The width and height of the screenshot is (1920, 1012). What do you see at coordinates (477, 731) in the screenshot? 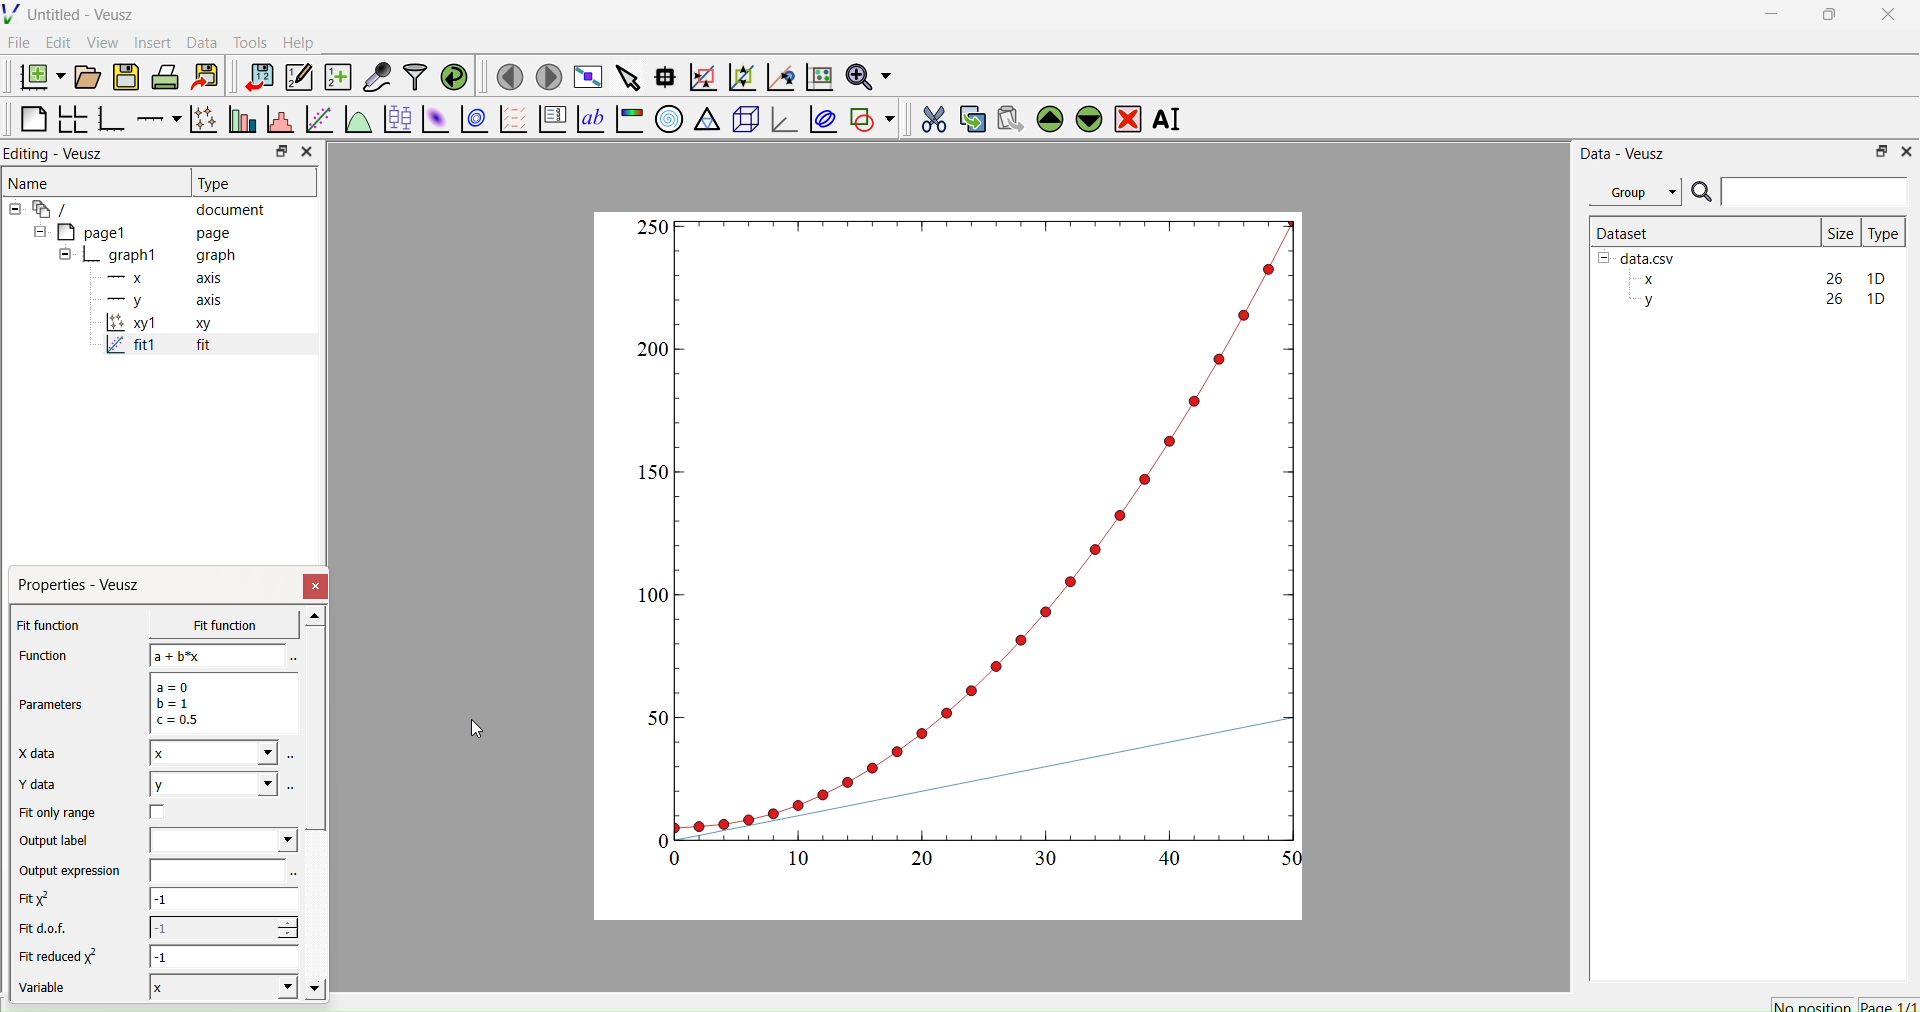
I see `Cursor` at bounding box center [477, 731].